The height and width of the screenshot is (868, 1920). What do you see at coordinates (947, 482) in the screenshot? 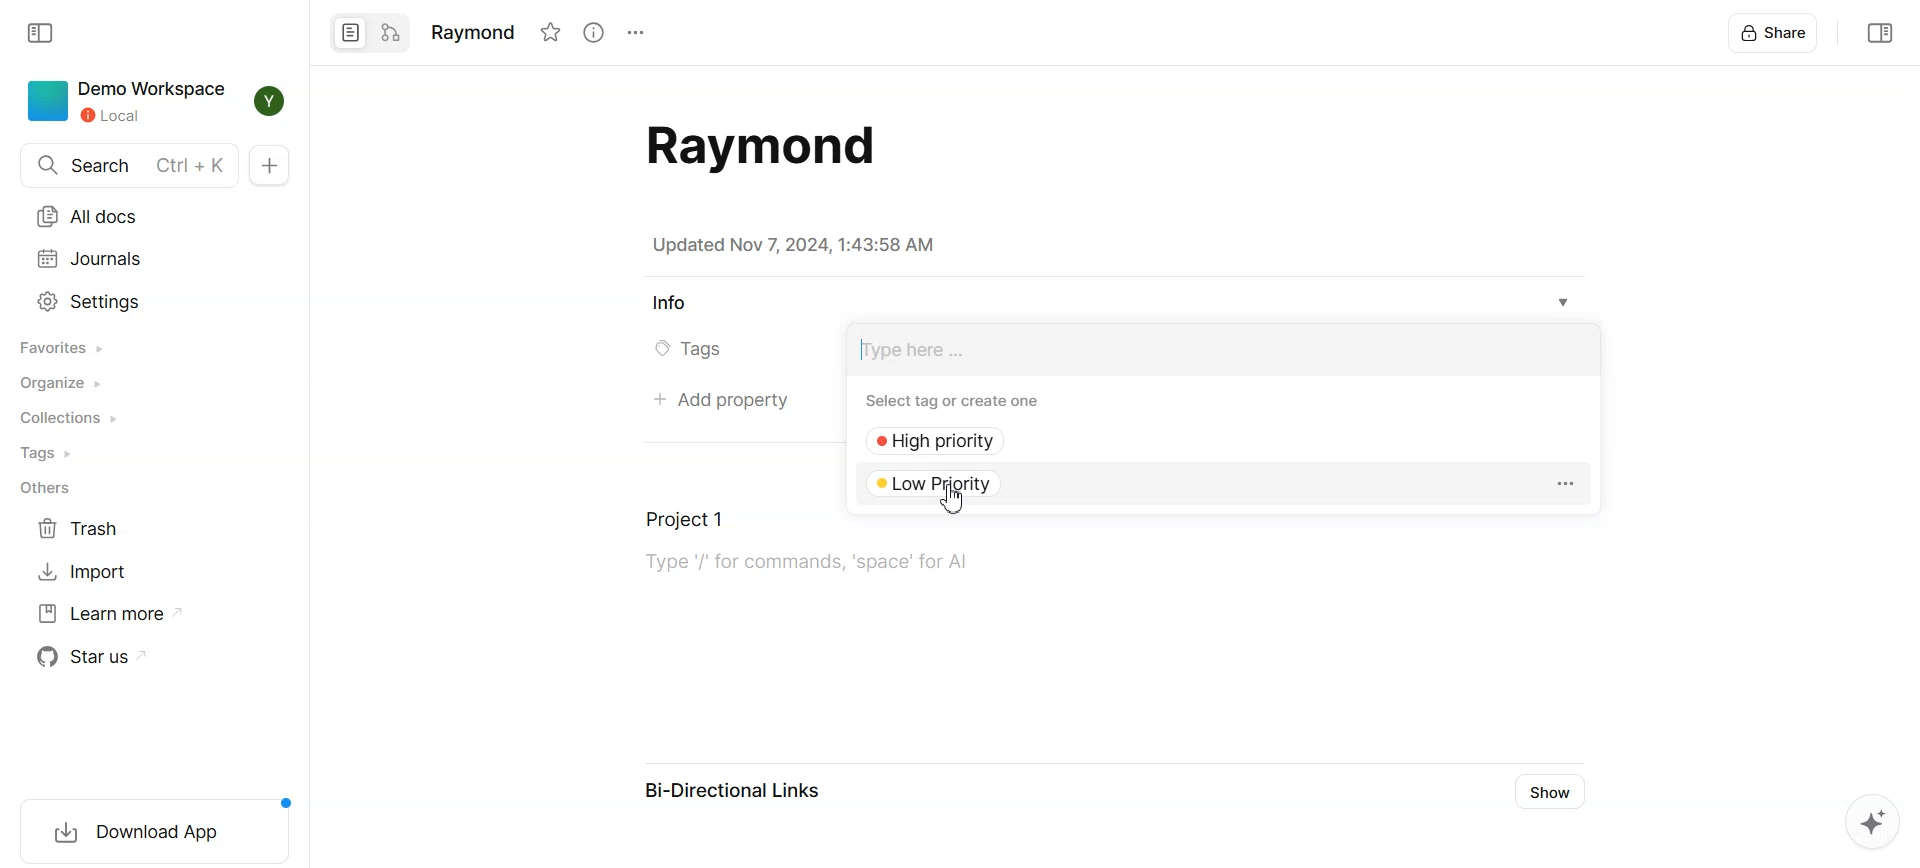
I see `Low Priority tag` at bounding box center [947, 482].